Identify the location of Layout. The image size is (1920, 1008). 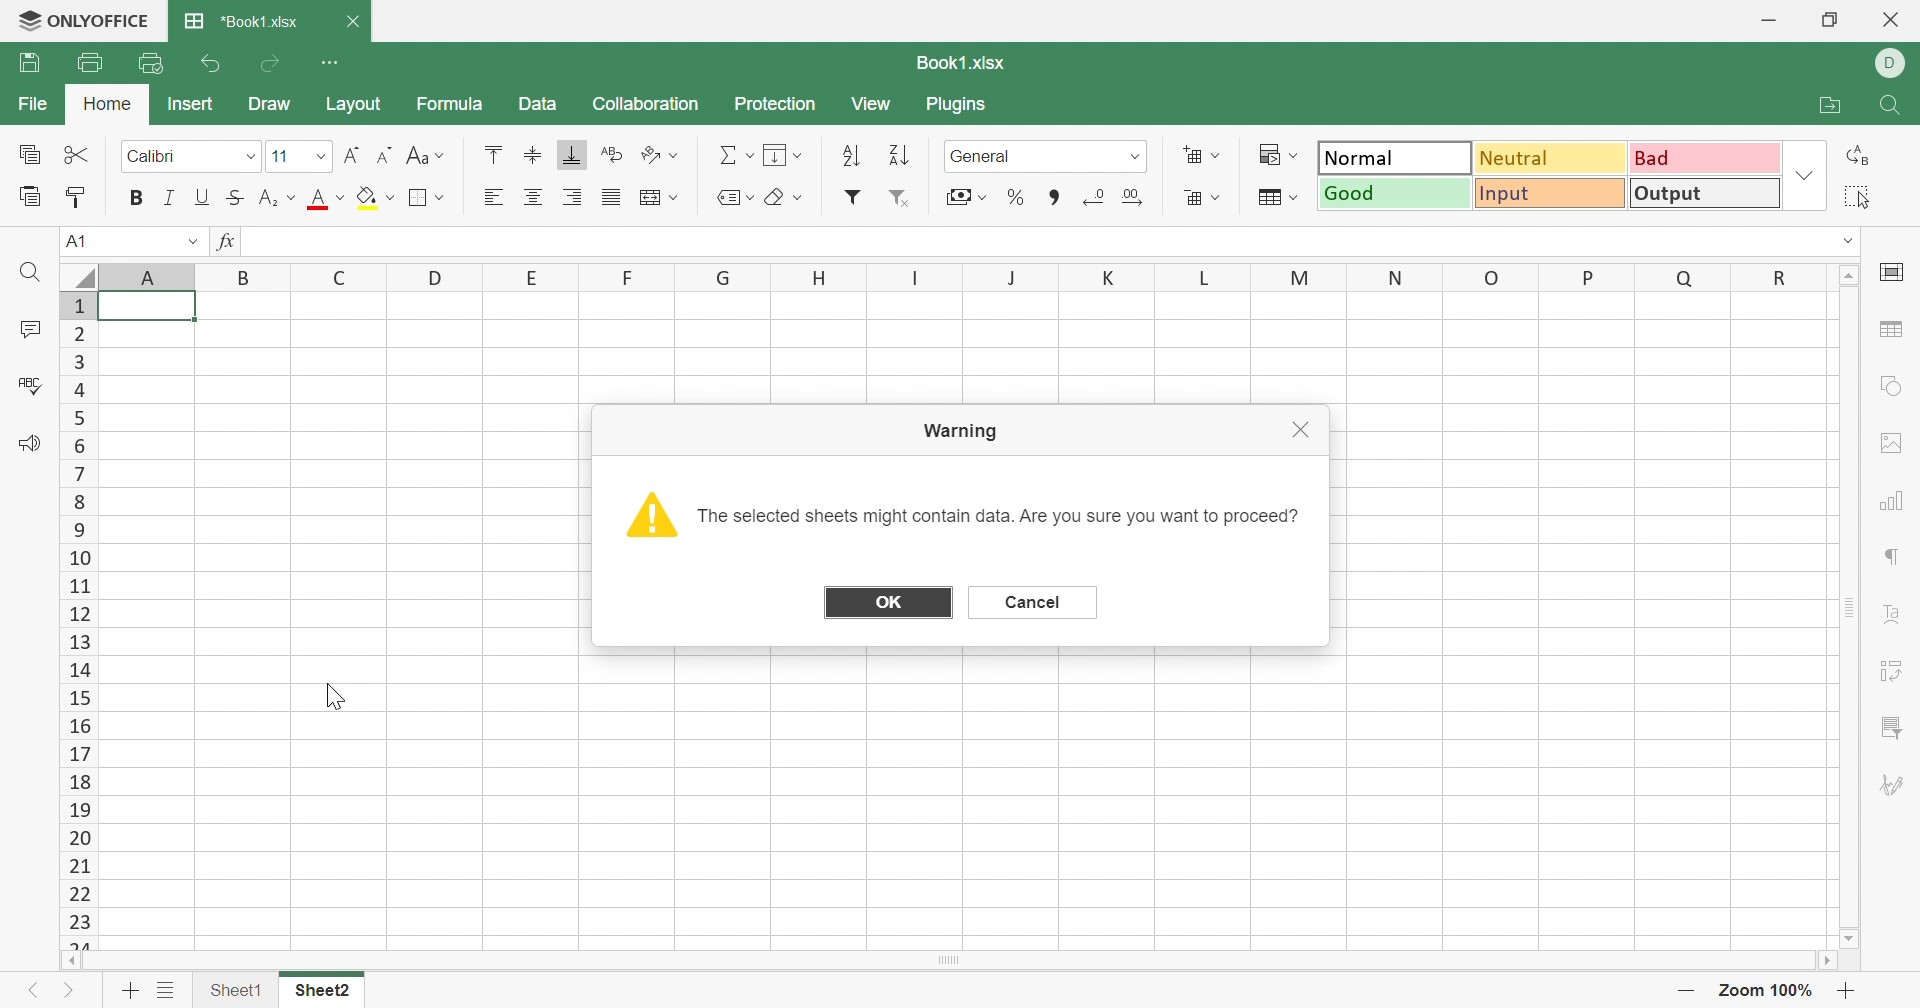
(354, 106).